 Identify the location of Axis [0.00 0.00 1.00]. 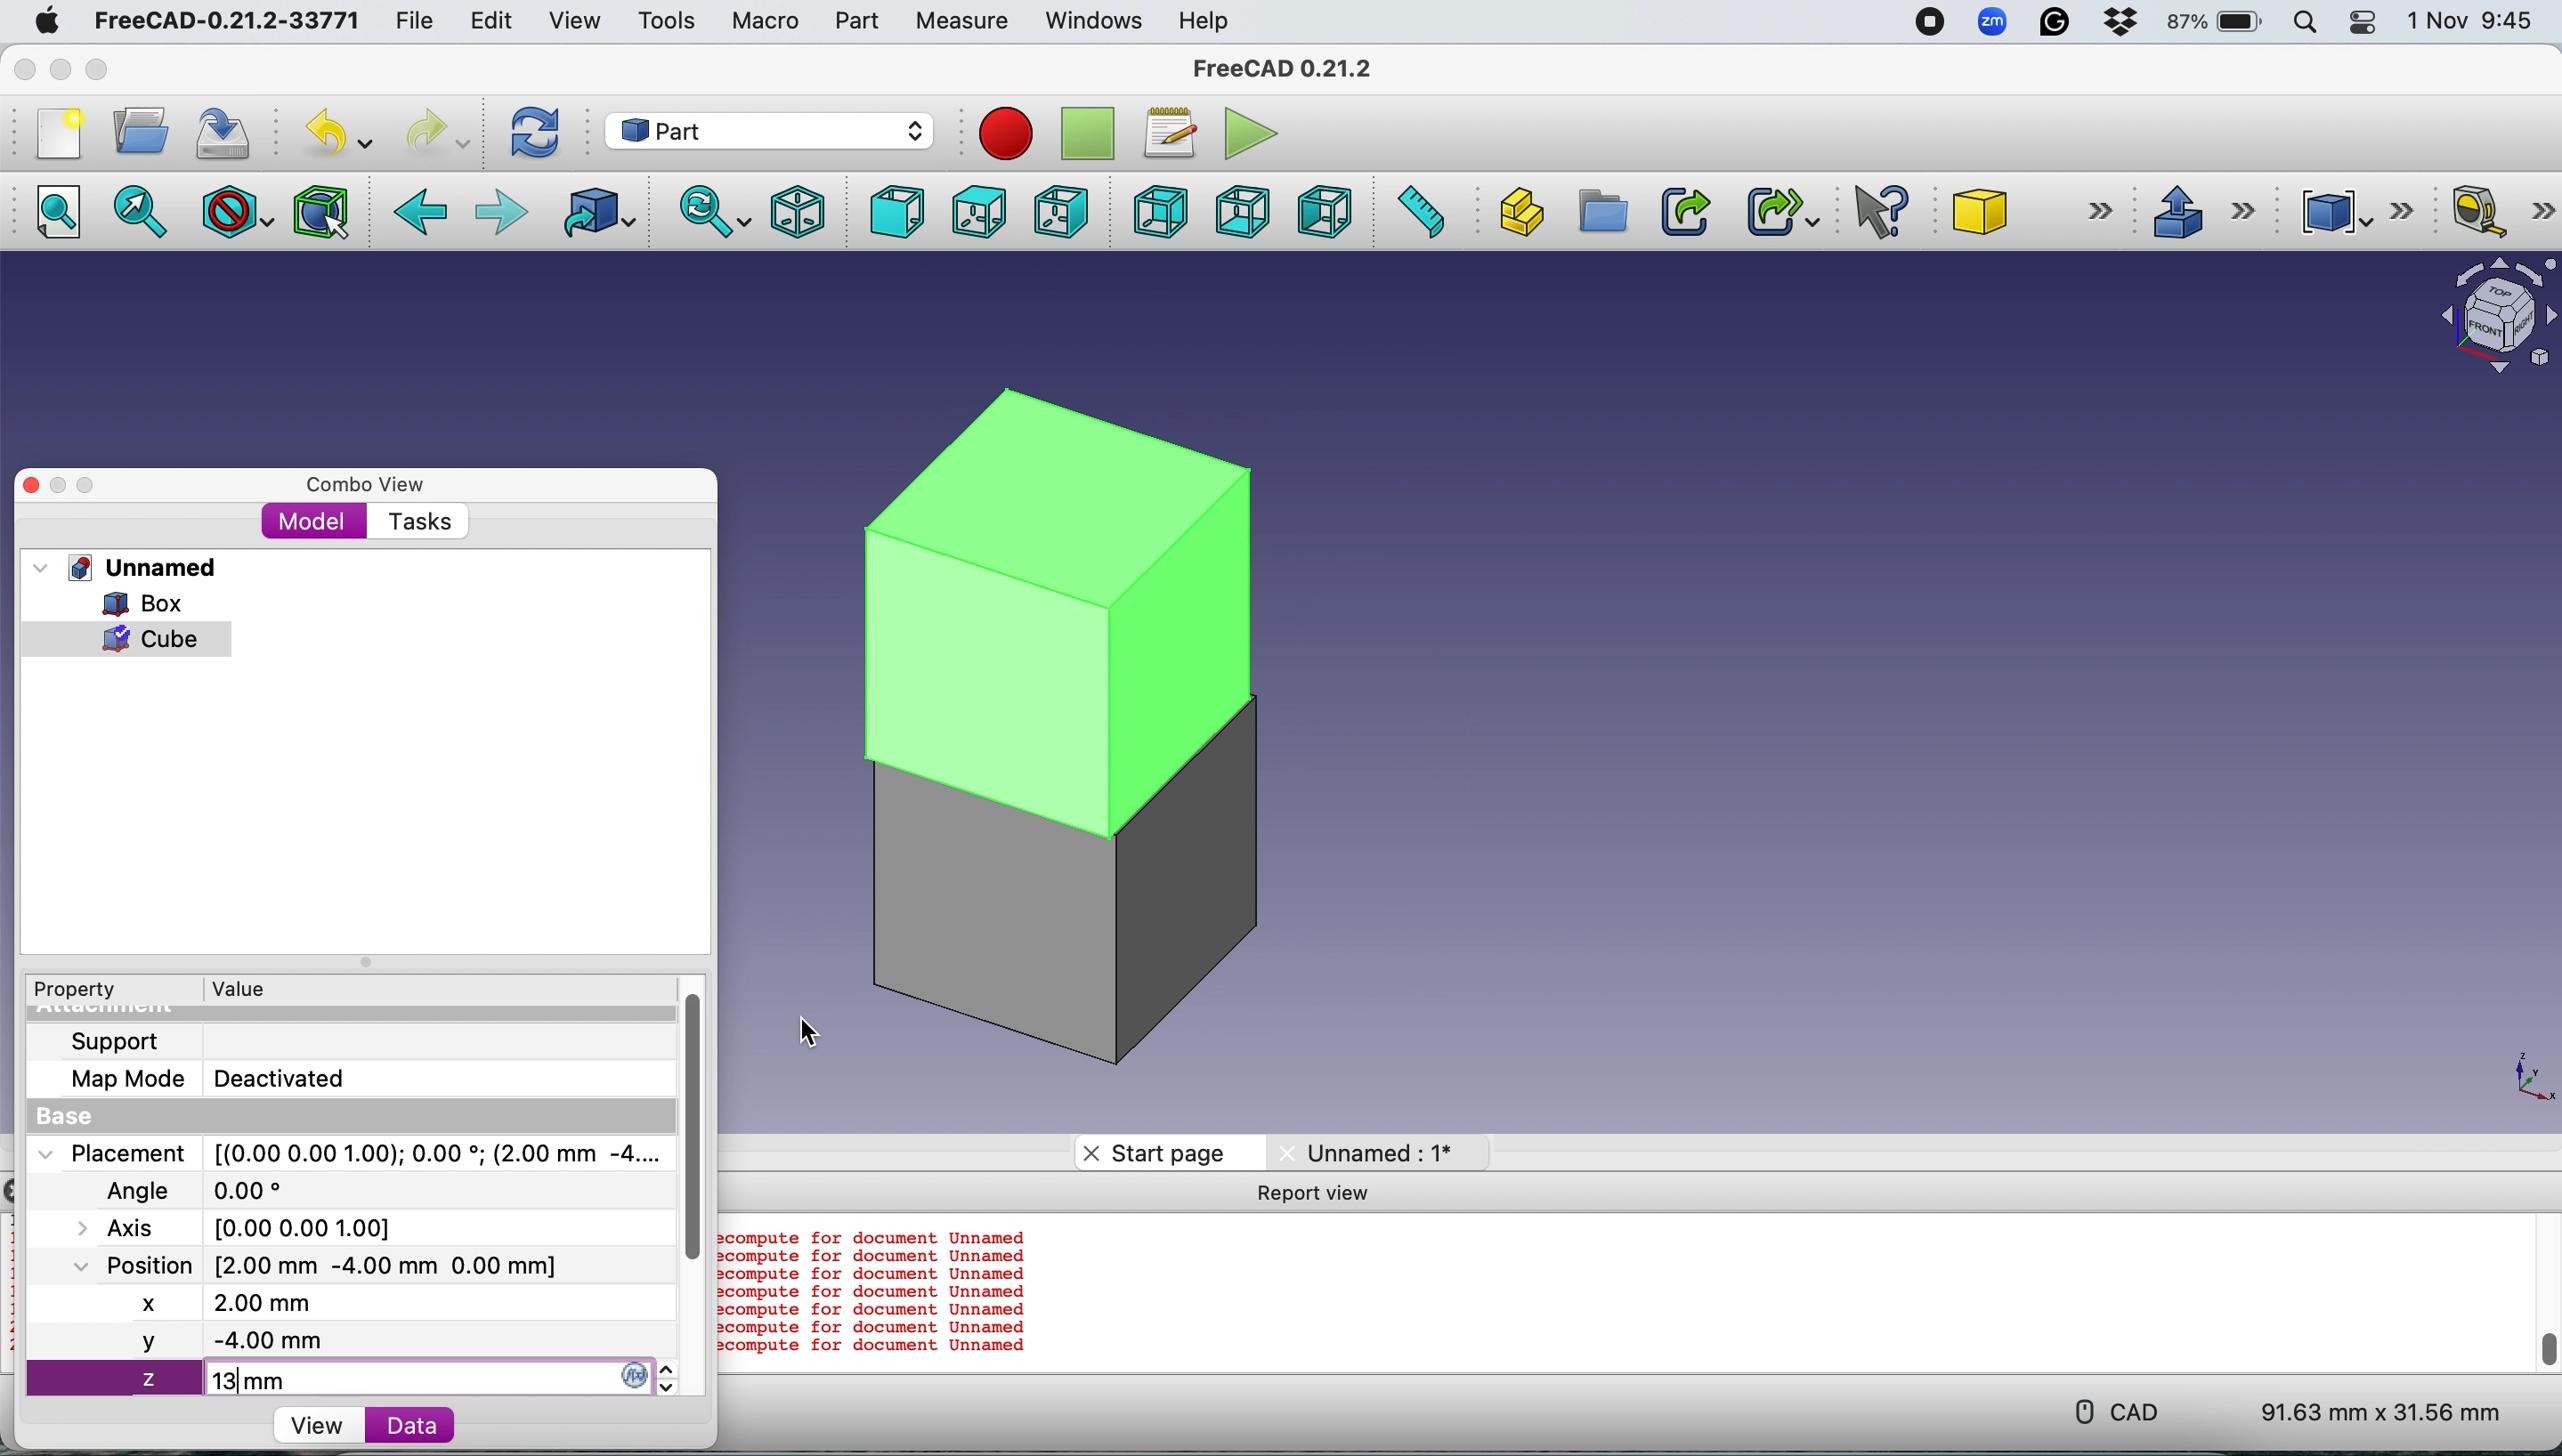
(252, 1228).